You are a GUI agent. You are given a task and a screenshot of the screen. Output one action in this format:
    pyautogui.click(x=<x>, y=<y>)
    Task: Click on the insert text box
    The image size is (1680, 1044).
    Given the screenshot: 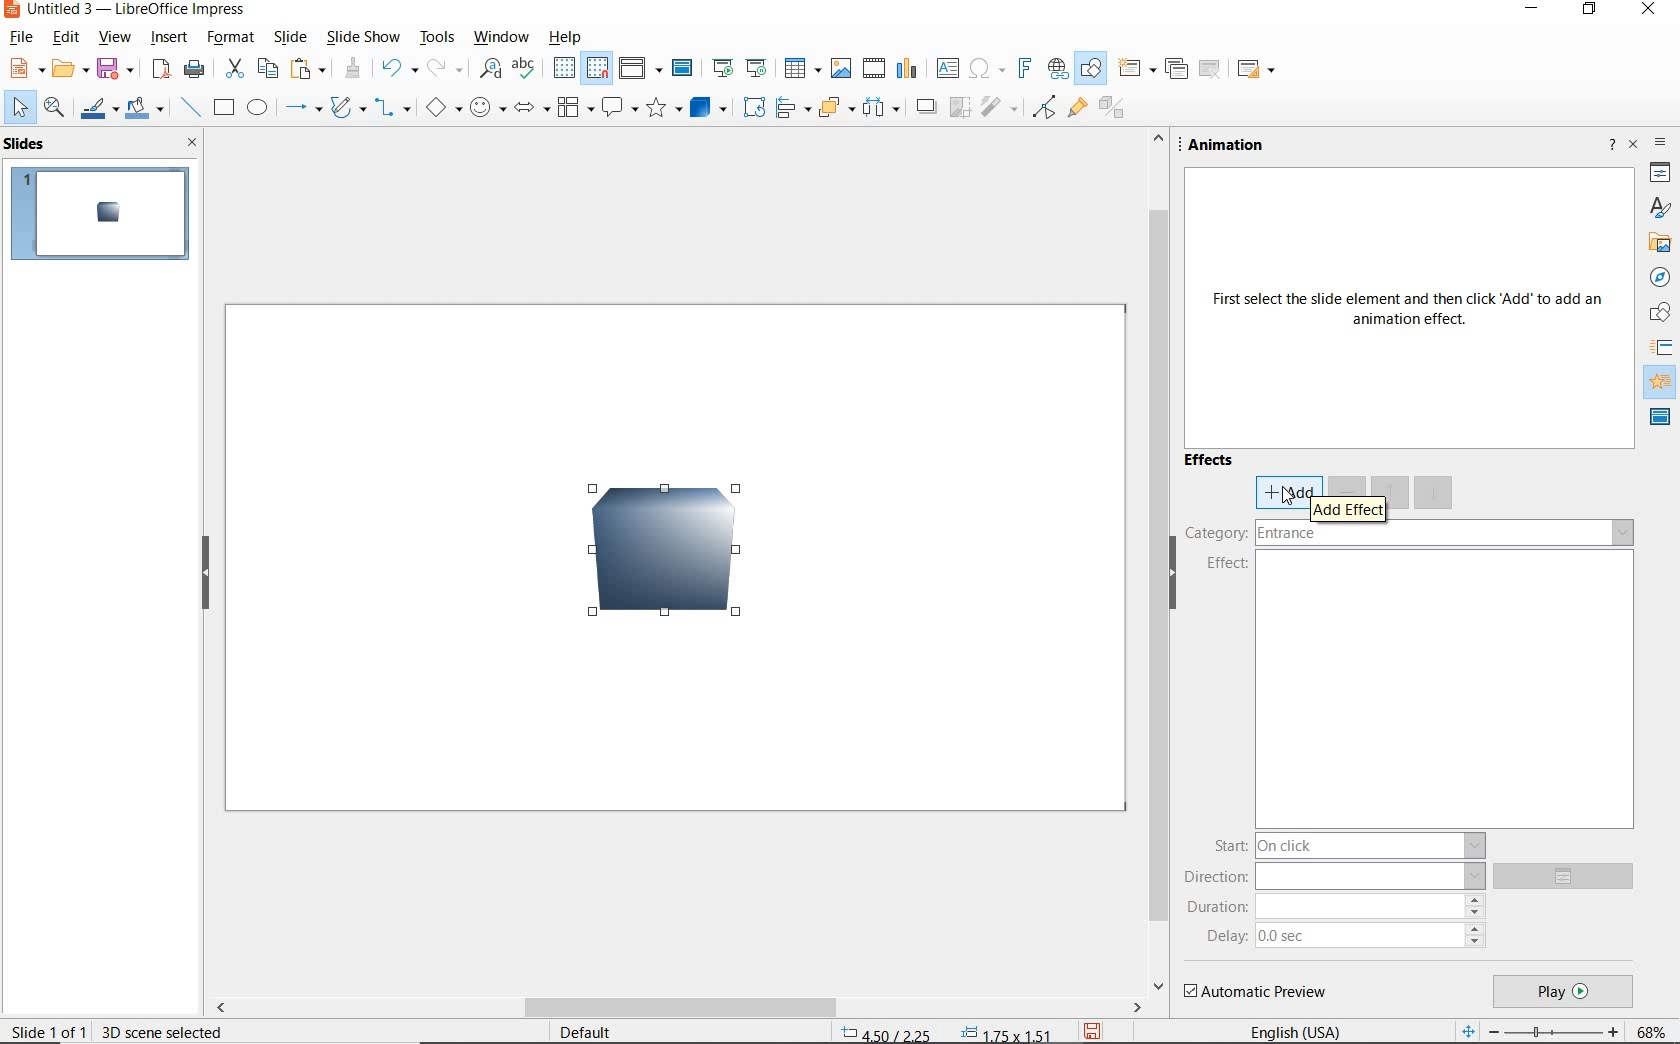 What is the action you would take?
    pyautogui.click(x=946, y=68)
    